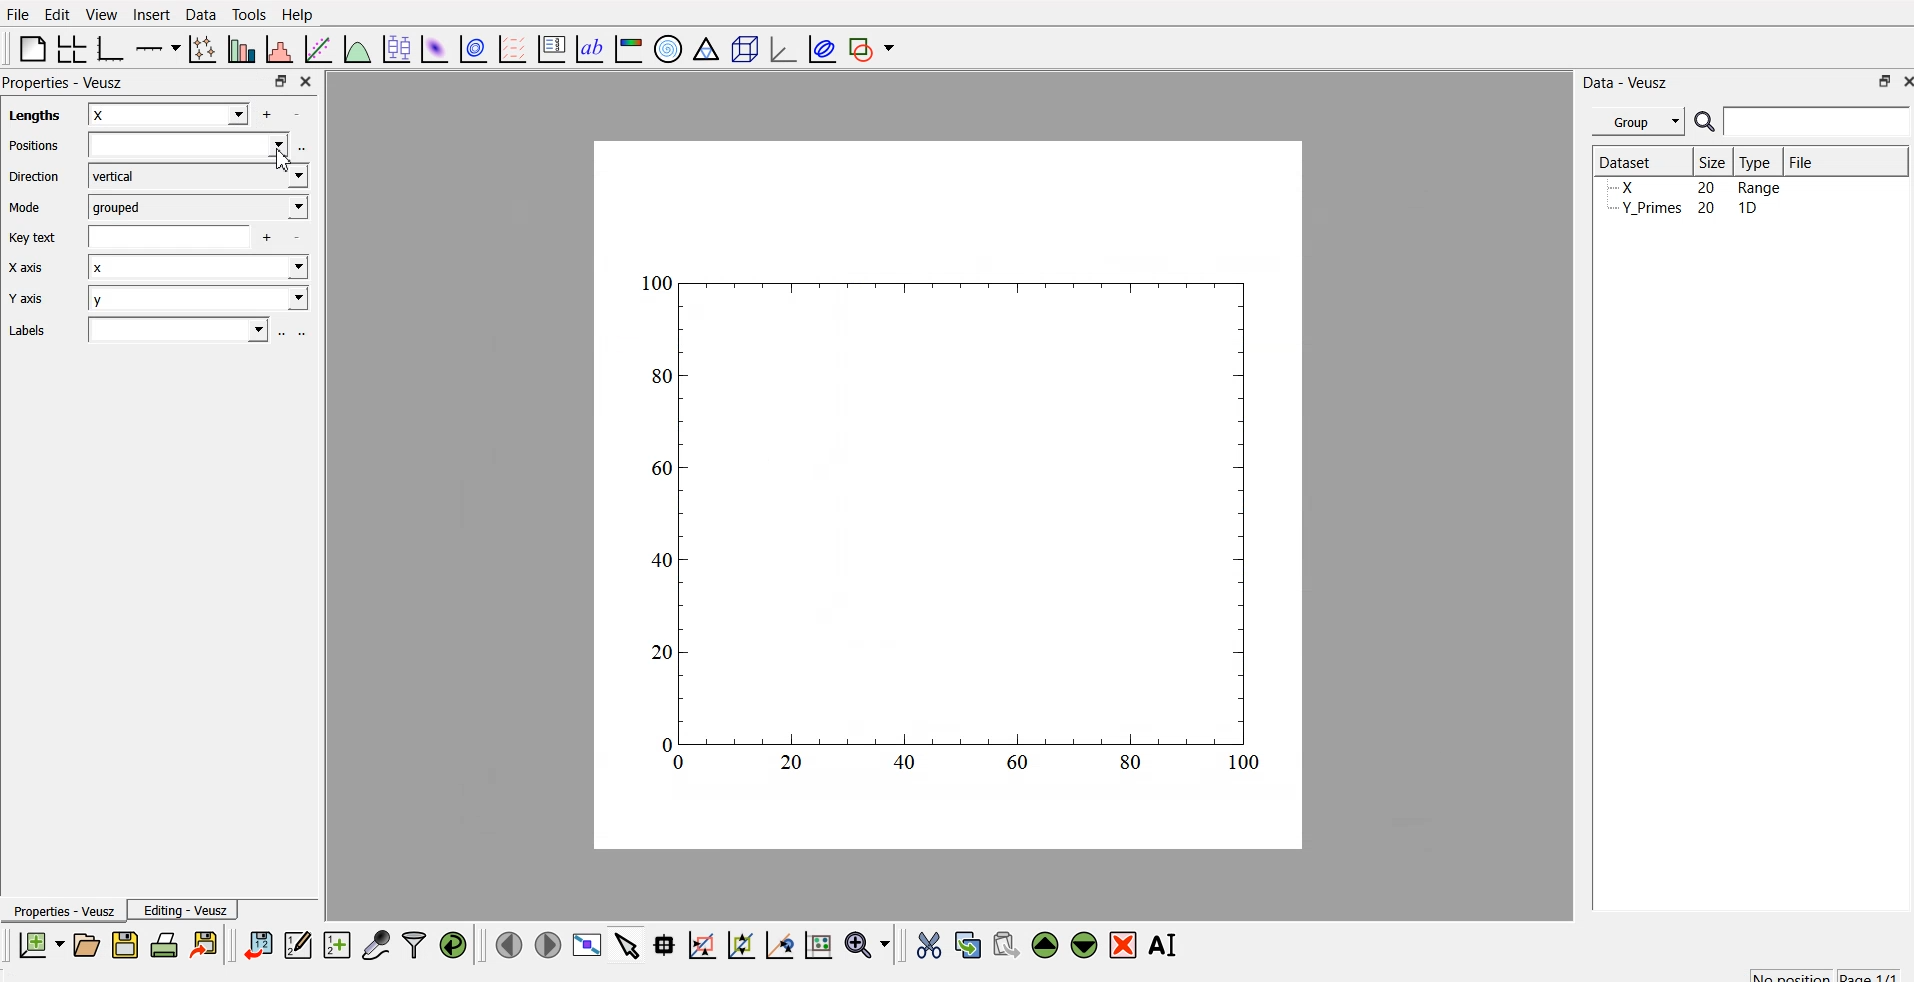 The width and height of the screenshot is (1914, 982). I want to click on Group, so click(1641, 119).